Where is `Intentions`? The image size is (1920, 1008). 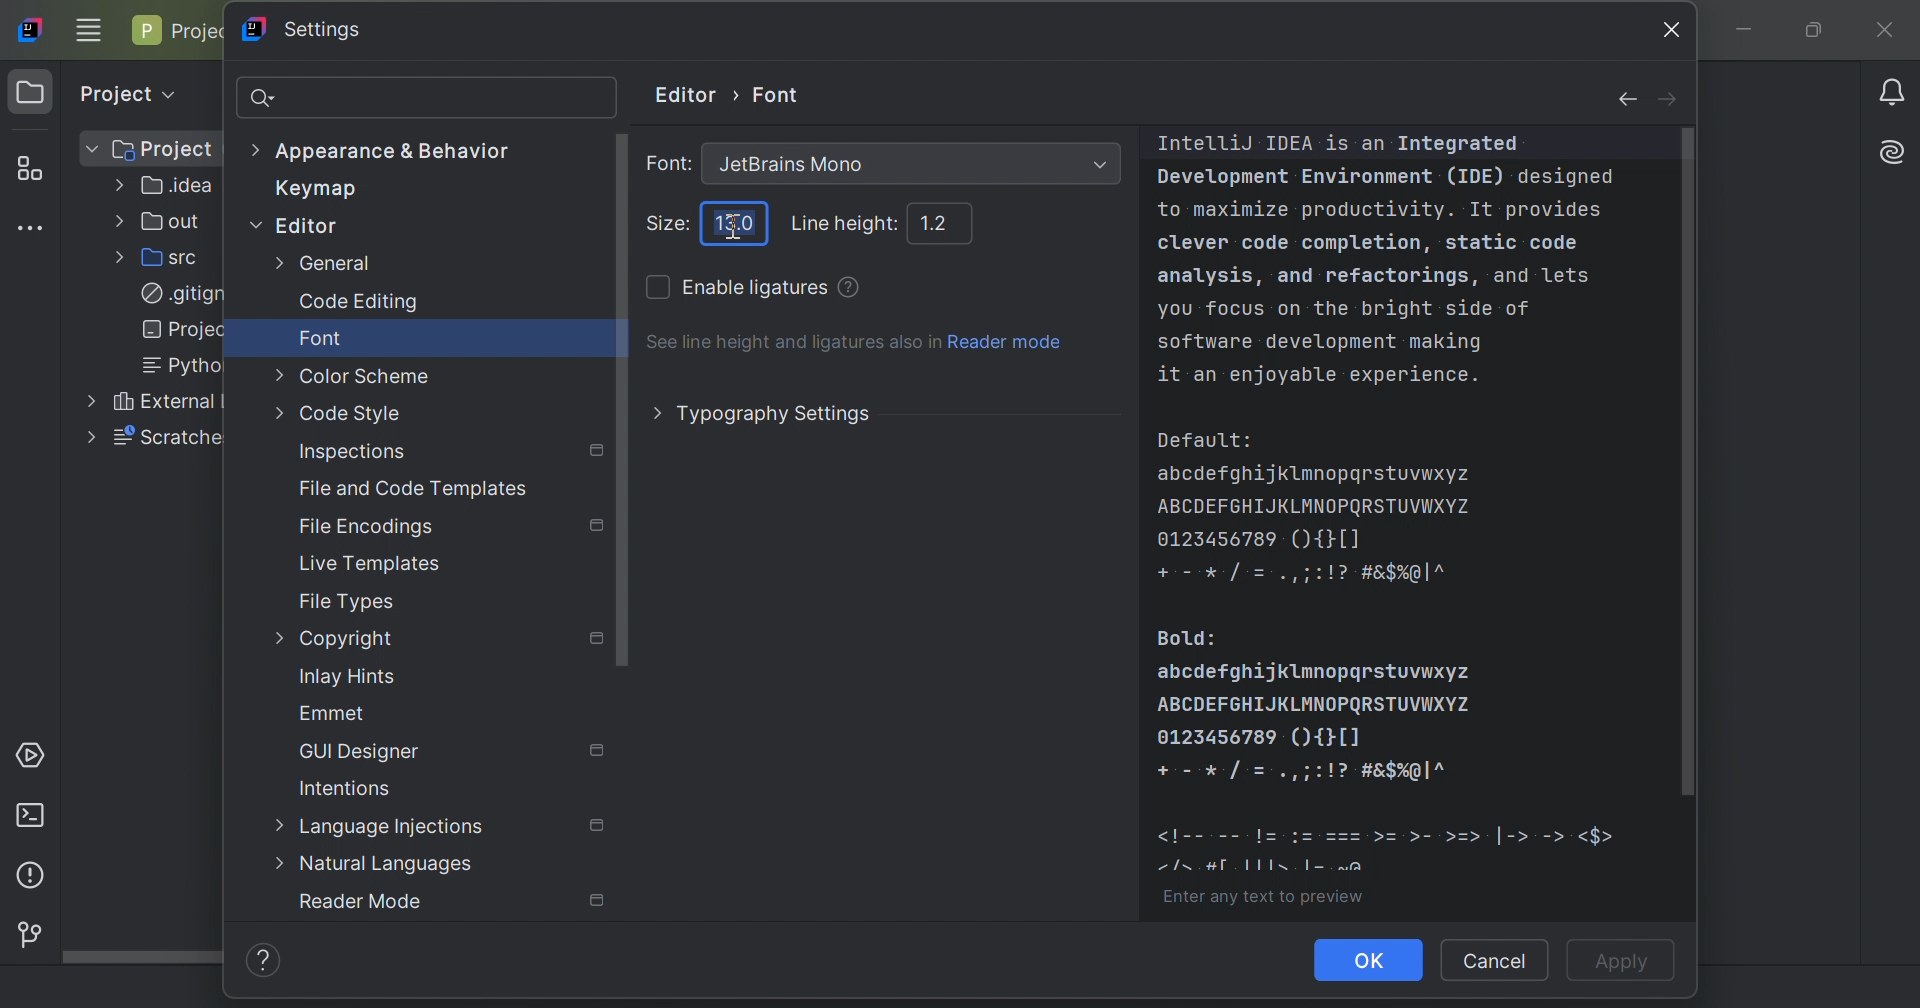 Intentions is located at coordinates (345, 787).